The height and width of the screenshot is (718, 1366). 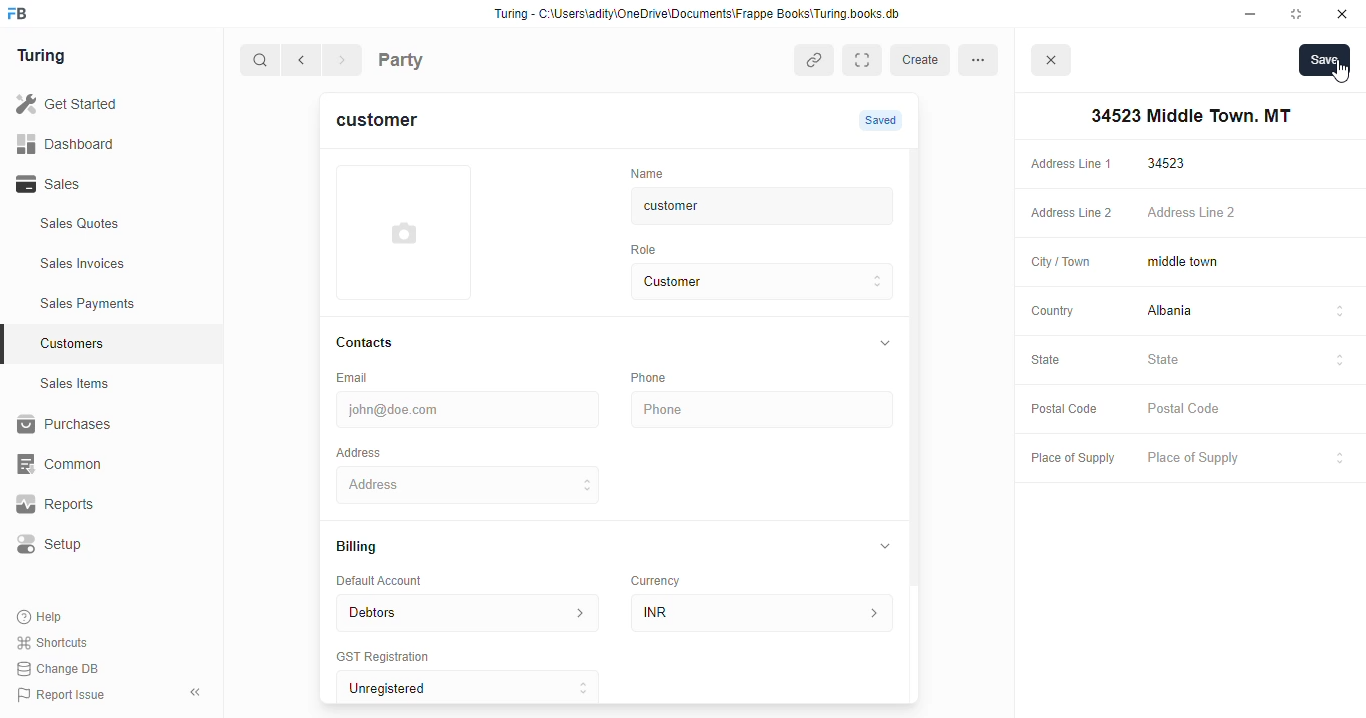 I want to click on more options, so click(x=984, y=59).